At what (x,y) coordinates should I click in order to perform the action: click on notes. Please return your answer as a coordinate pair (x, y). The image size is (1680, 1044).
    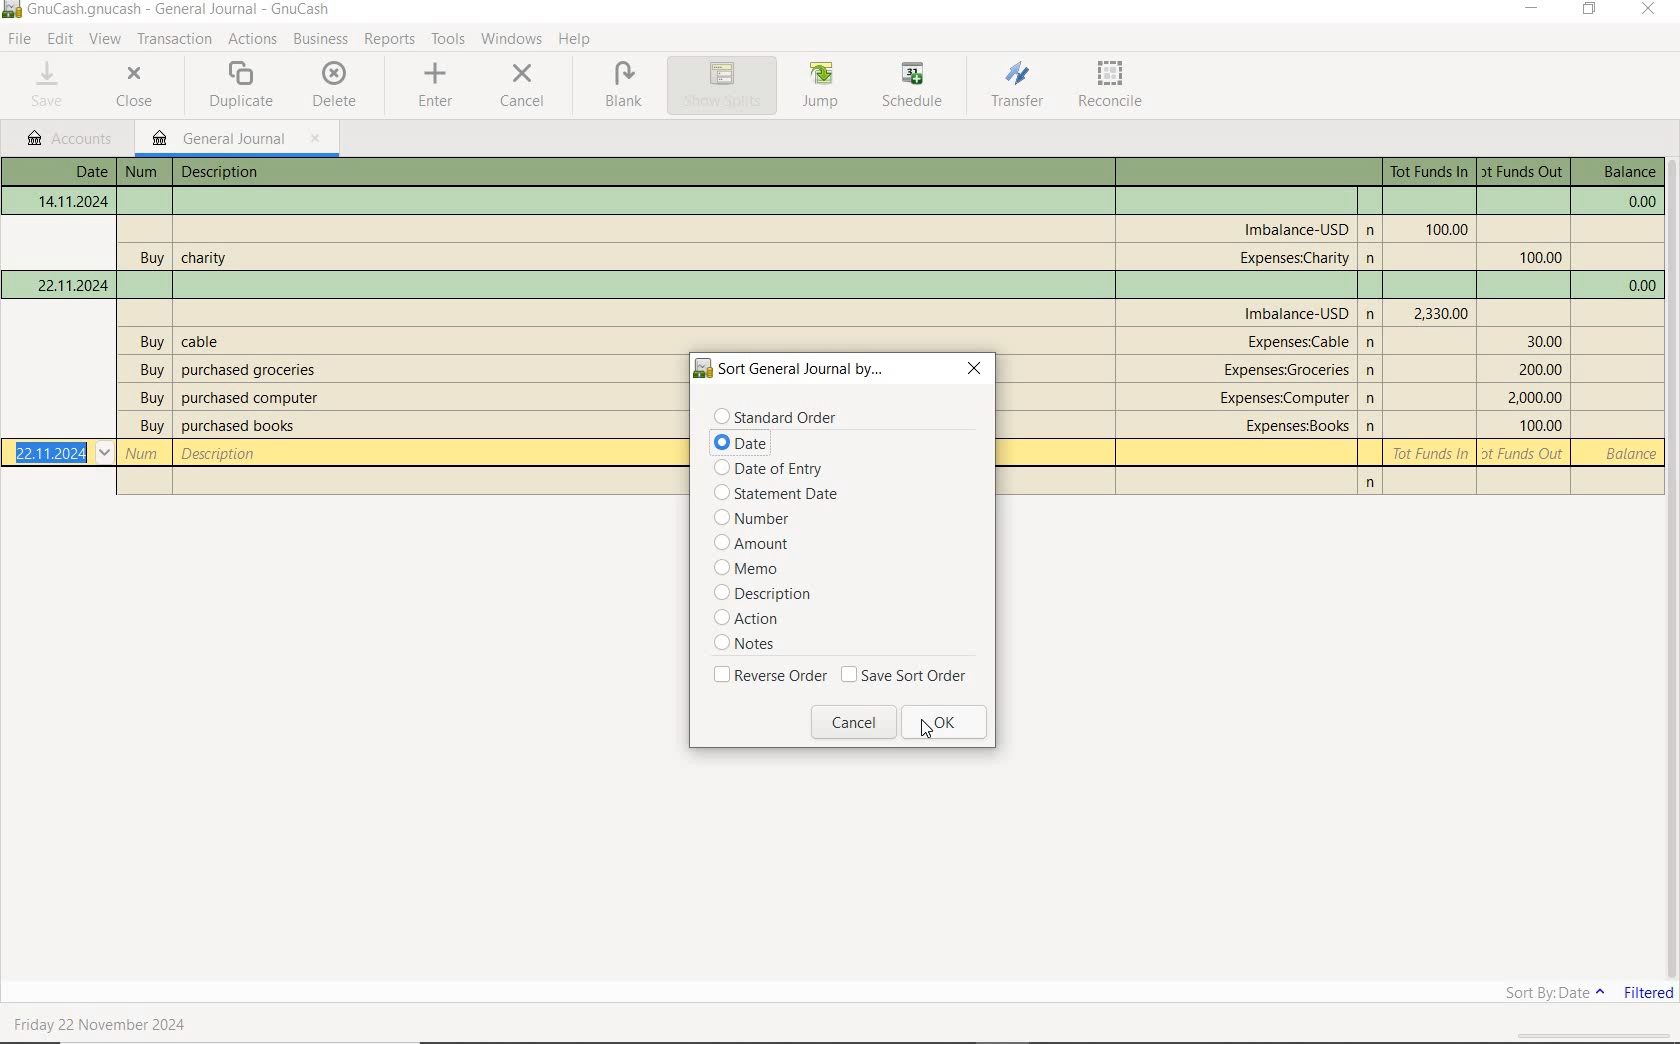
    Looking at the image, I should click on (747, 647).